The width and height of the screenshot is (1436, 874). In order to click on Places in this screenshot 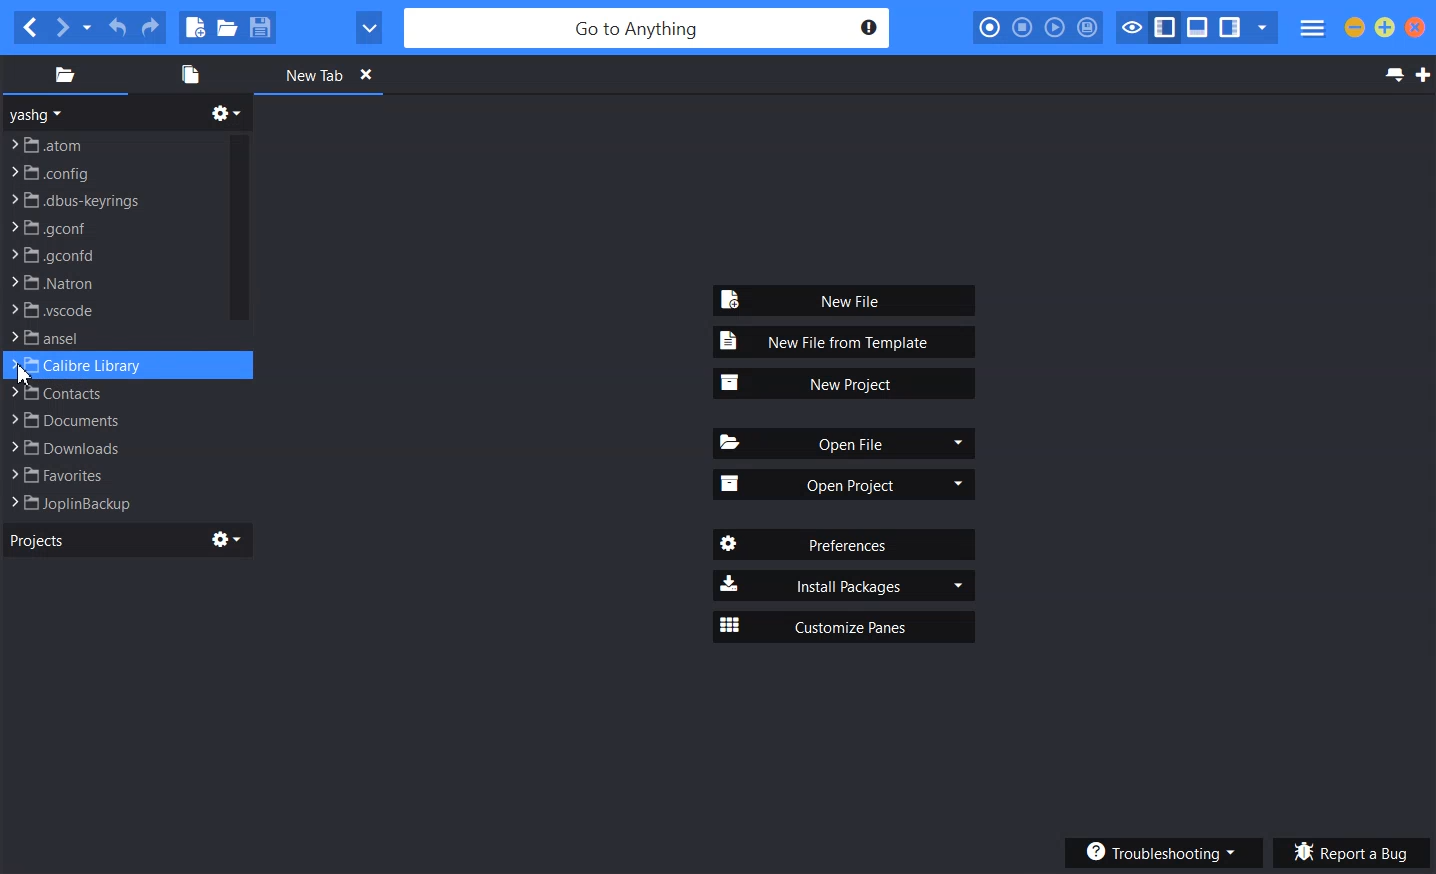, I will do `click(64, 74)`.